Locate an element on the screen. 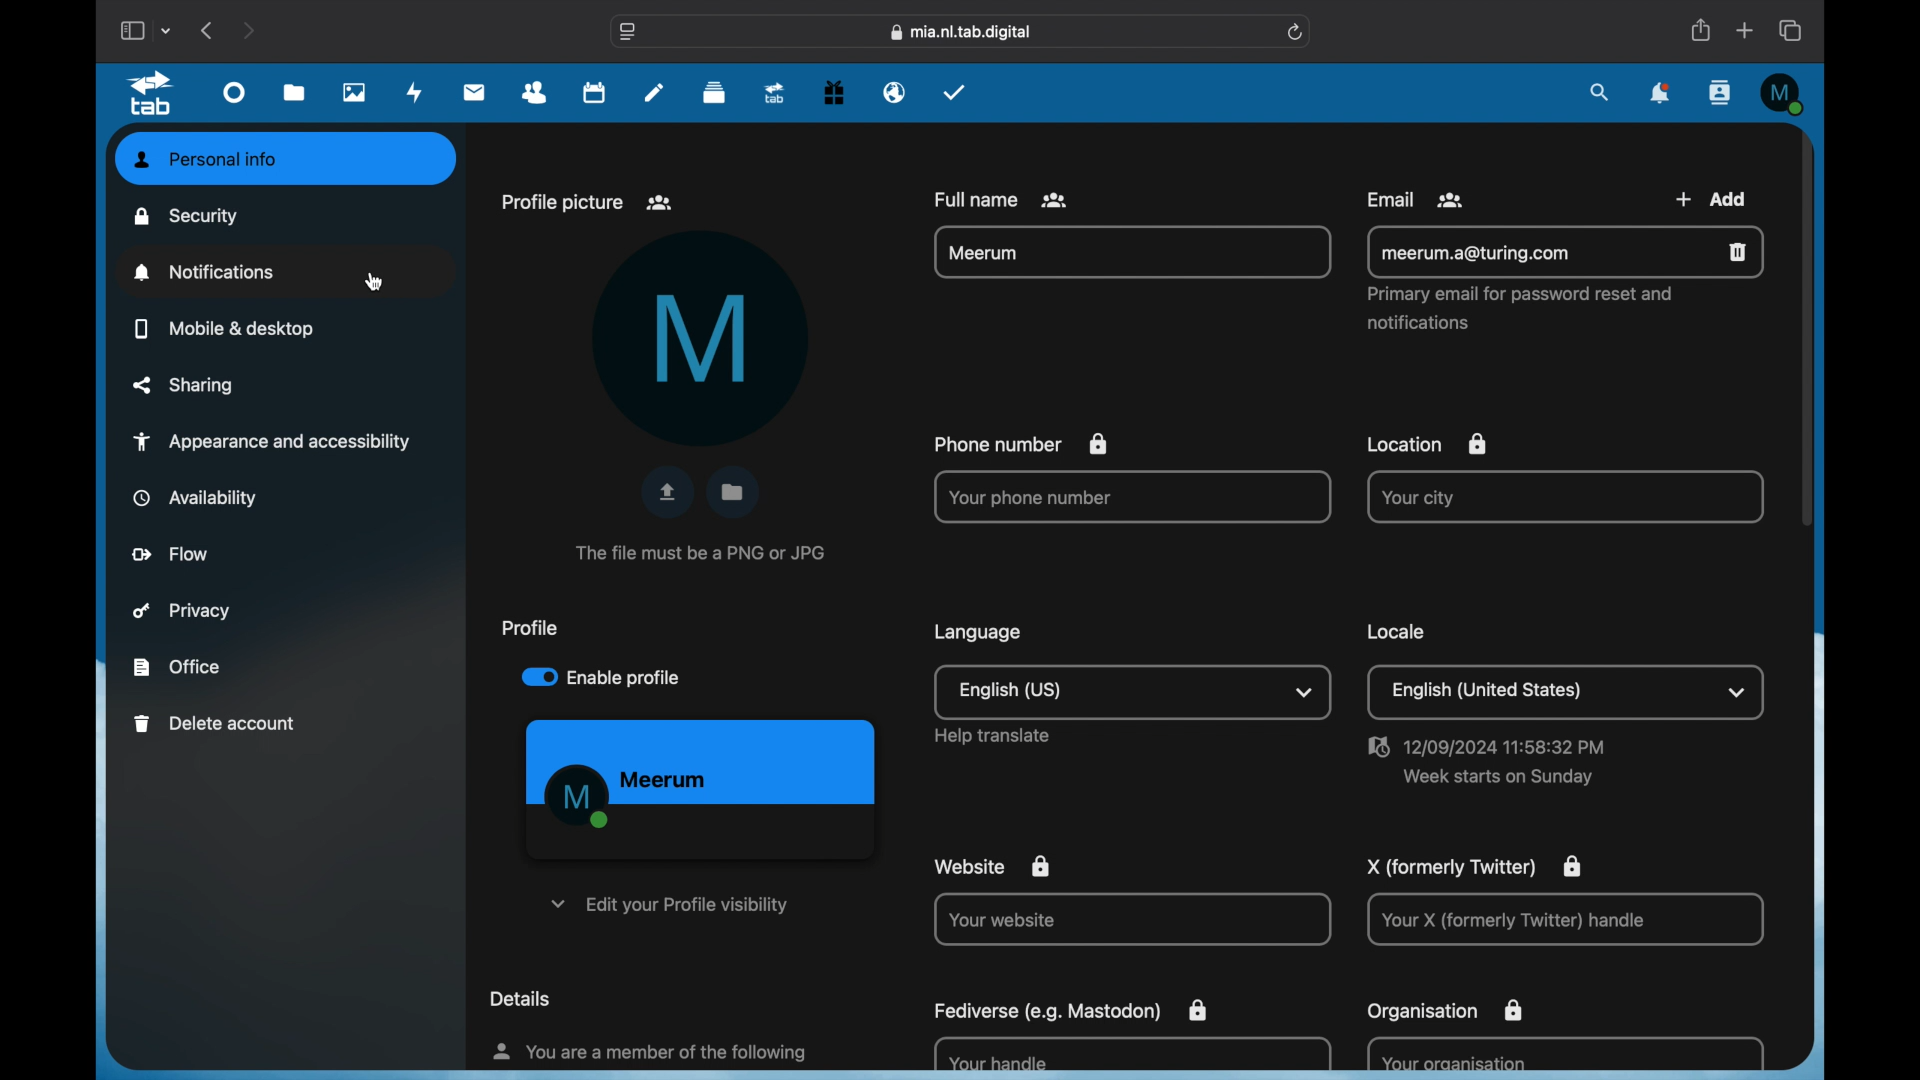 Image resolution: width=1920 pixels, height=1080 pixels. cursor is located at coordinates (374, 281).